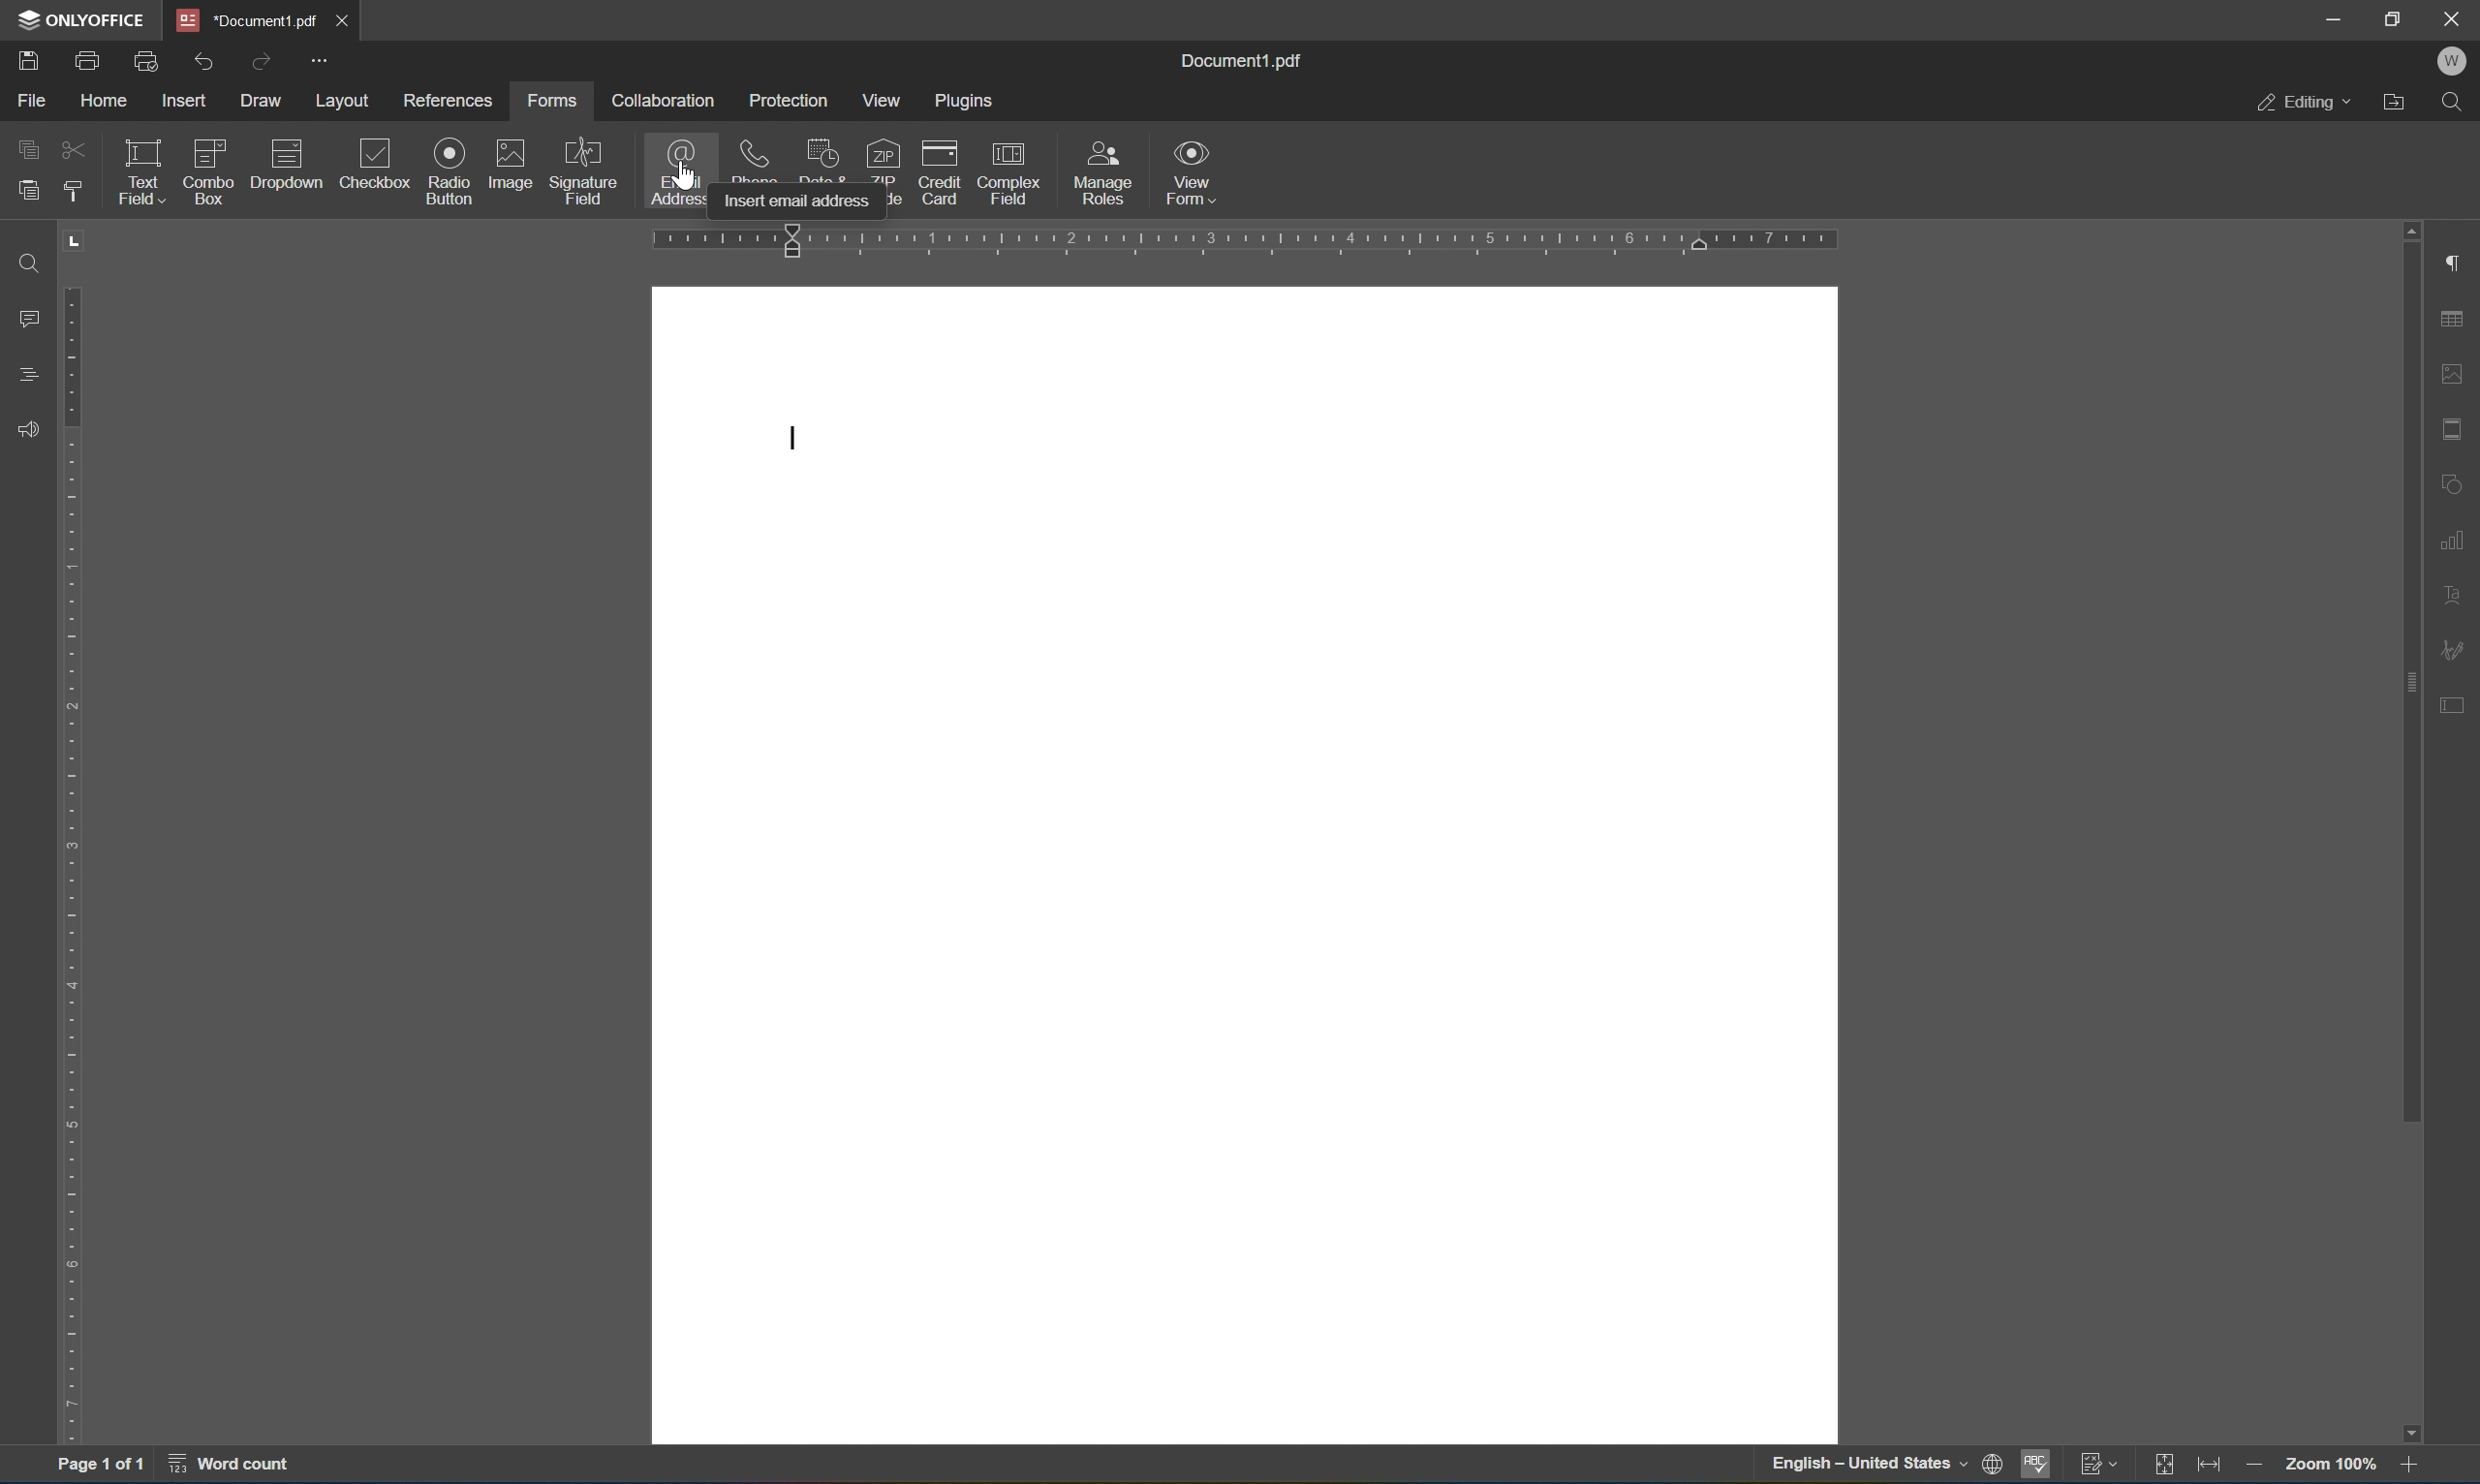 This screenshot has height=1484, width=2480. What do you see at coordinates (30, 373) in the screenshot?
I see `headings` at bounding box center [30, 373].